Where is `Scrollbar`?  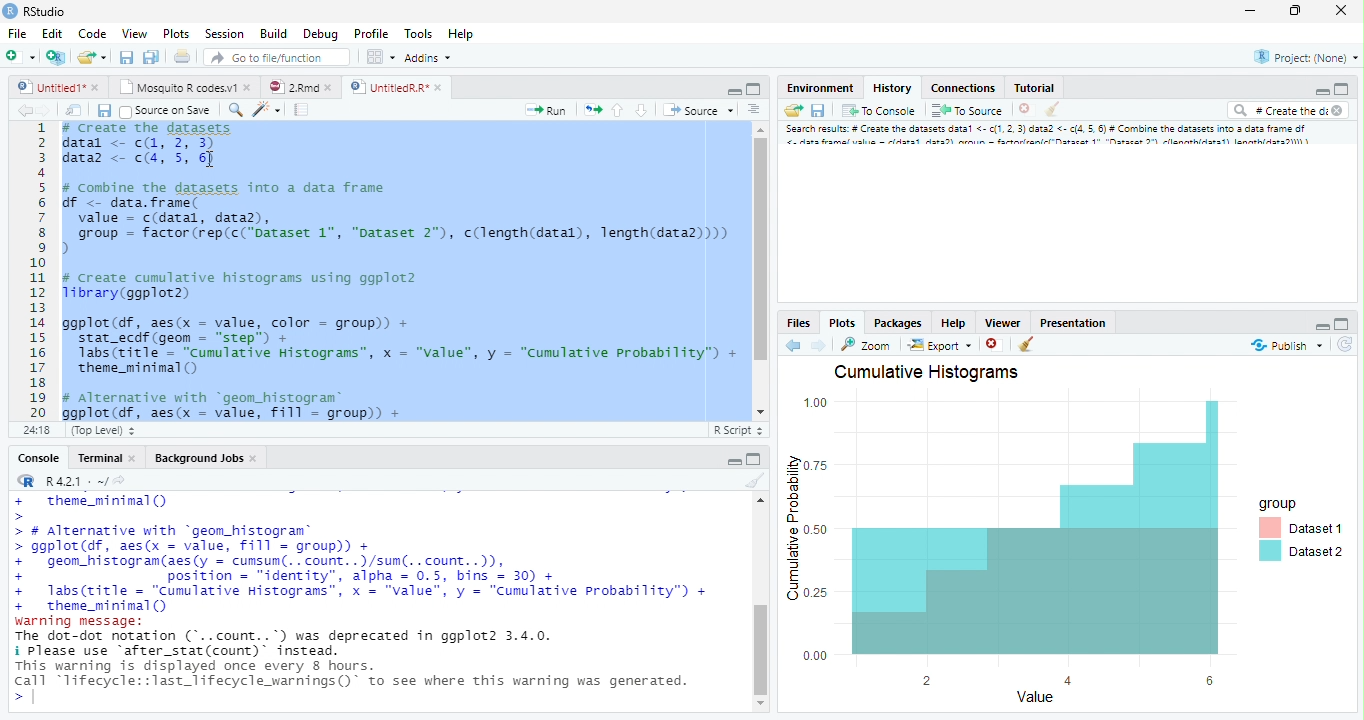
Scrollbar is located at coordinates (759, 602).